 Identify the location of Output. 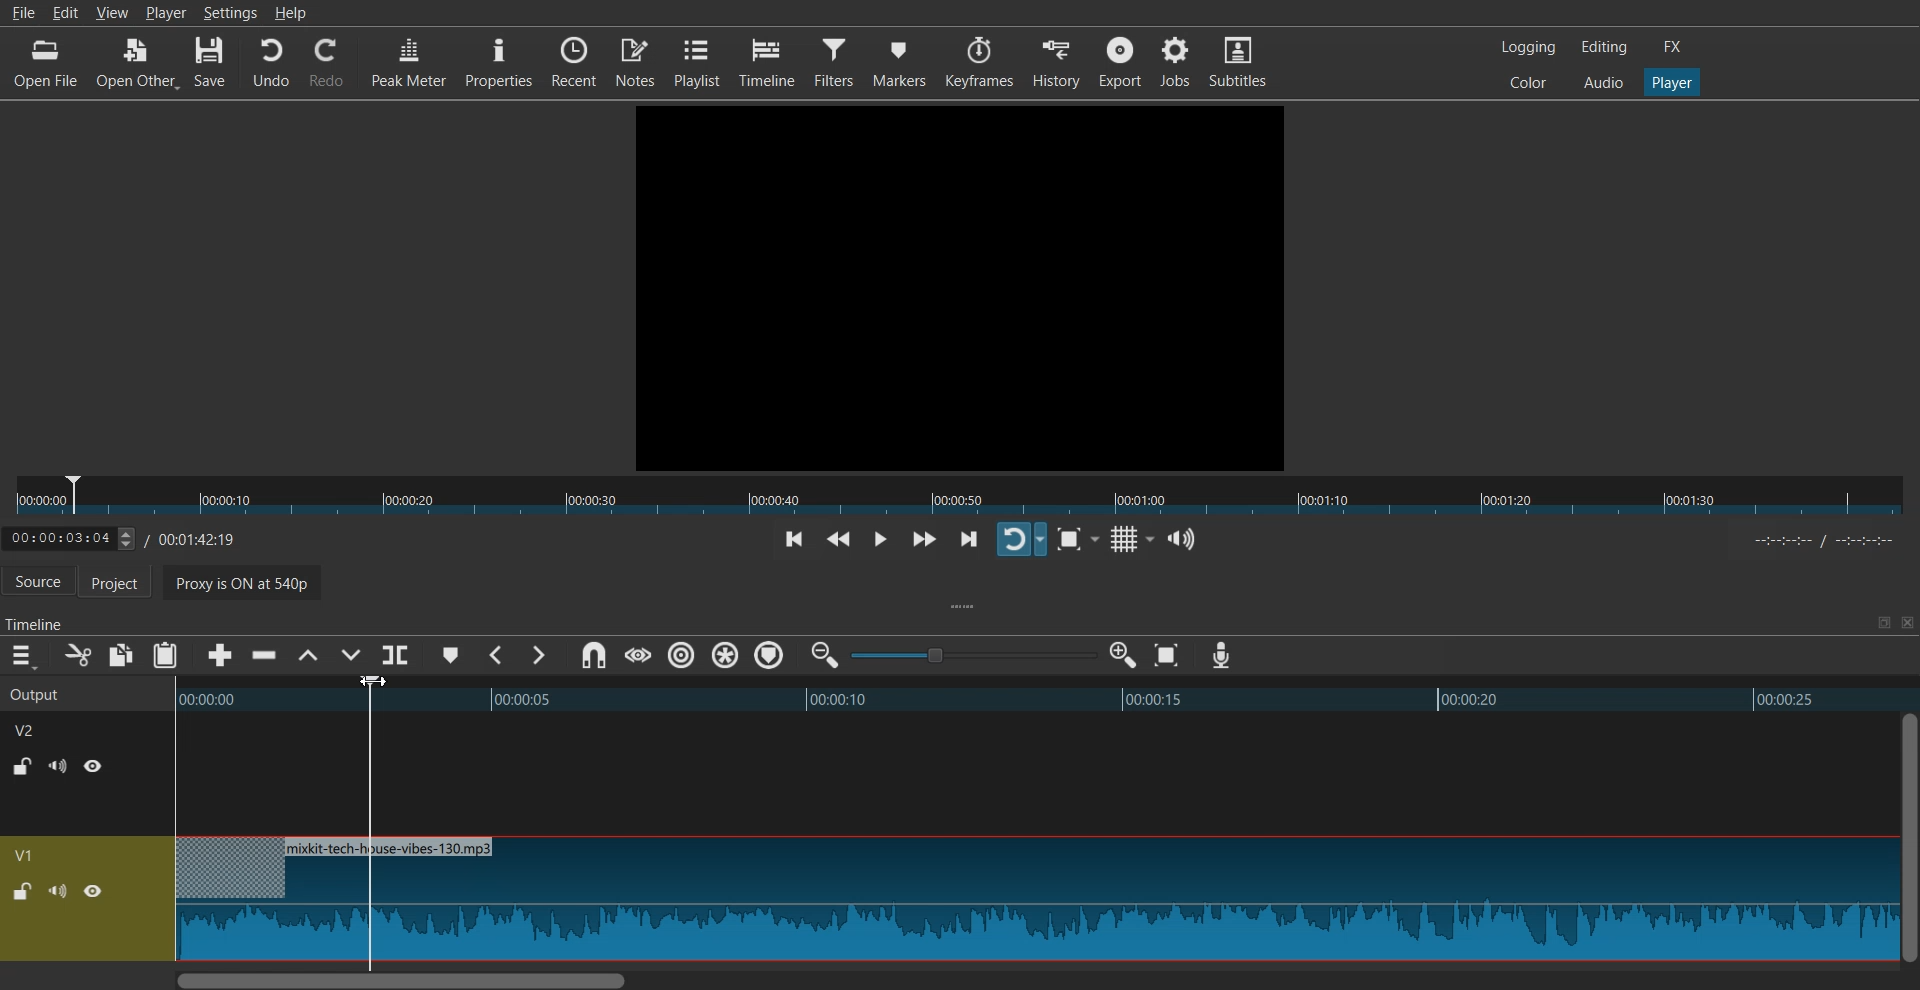
(84, 692).